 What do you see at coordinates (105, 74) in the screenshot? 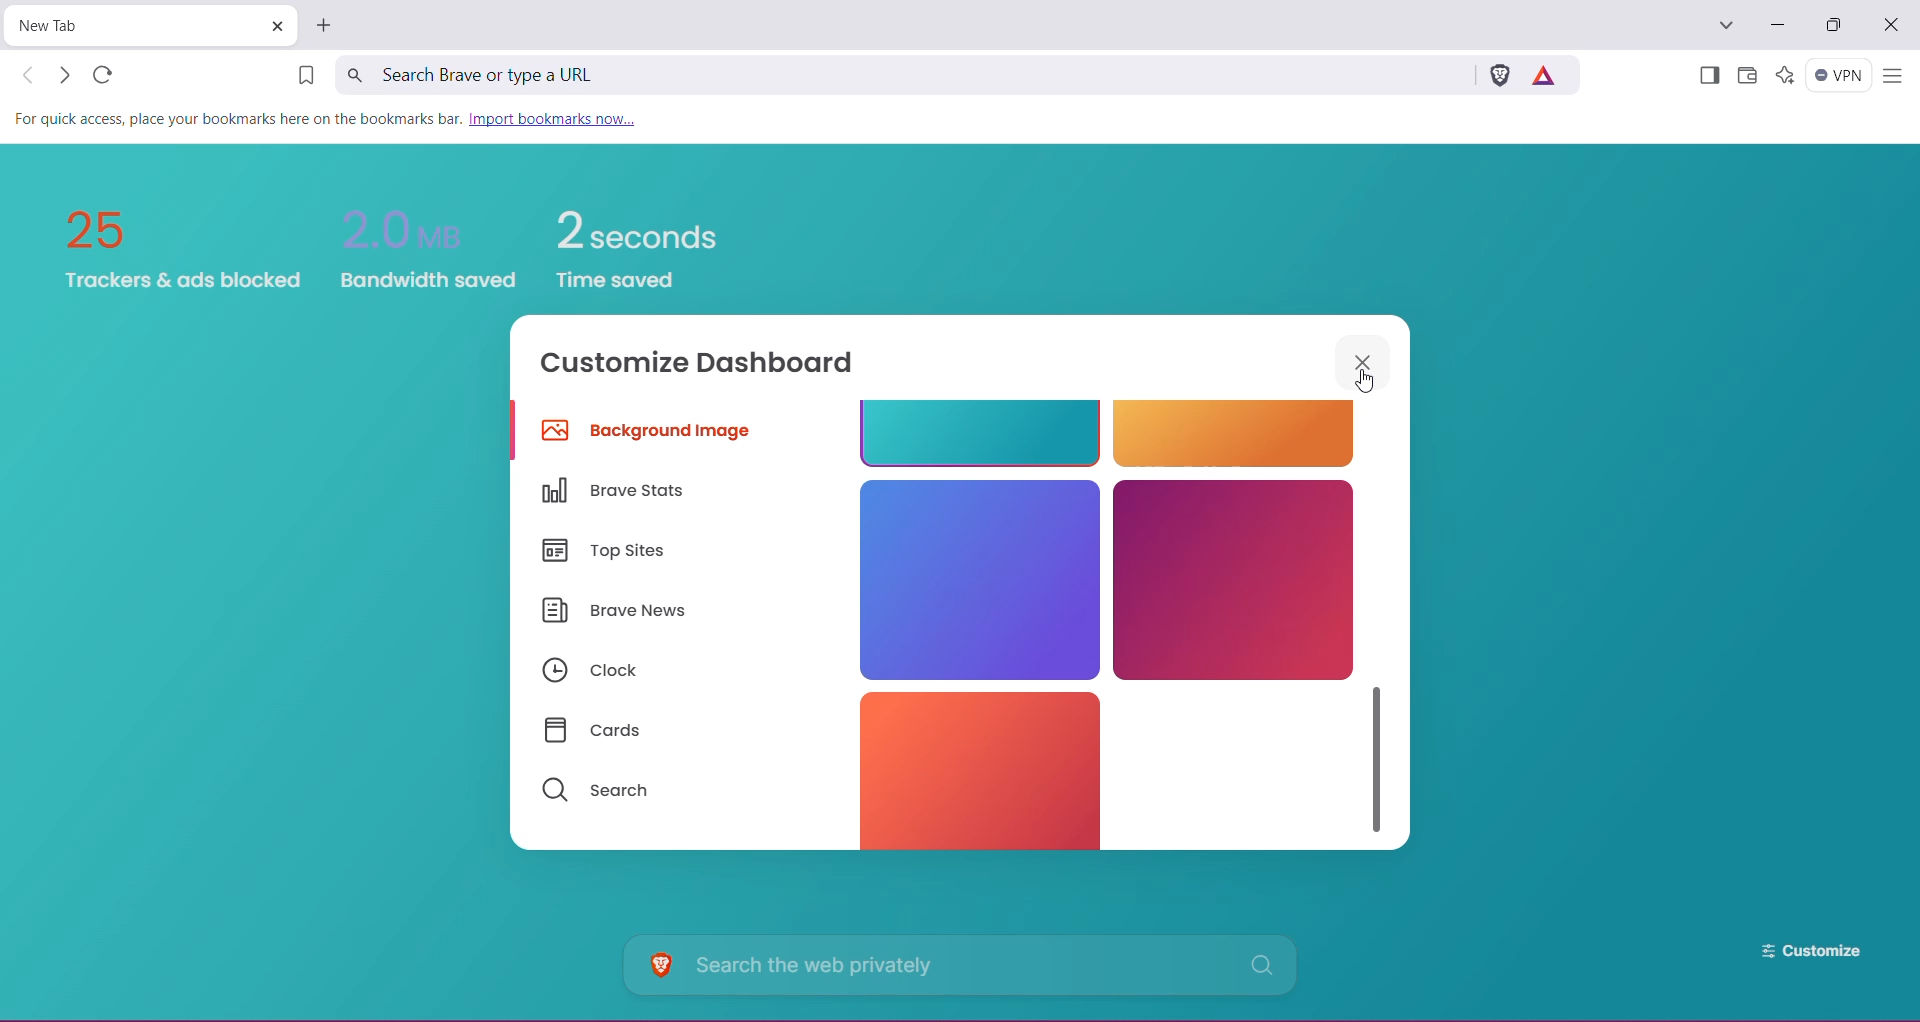
I see `Reload this page` at bounding box center [105, 74].